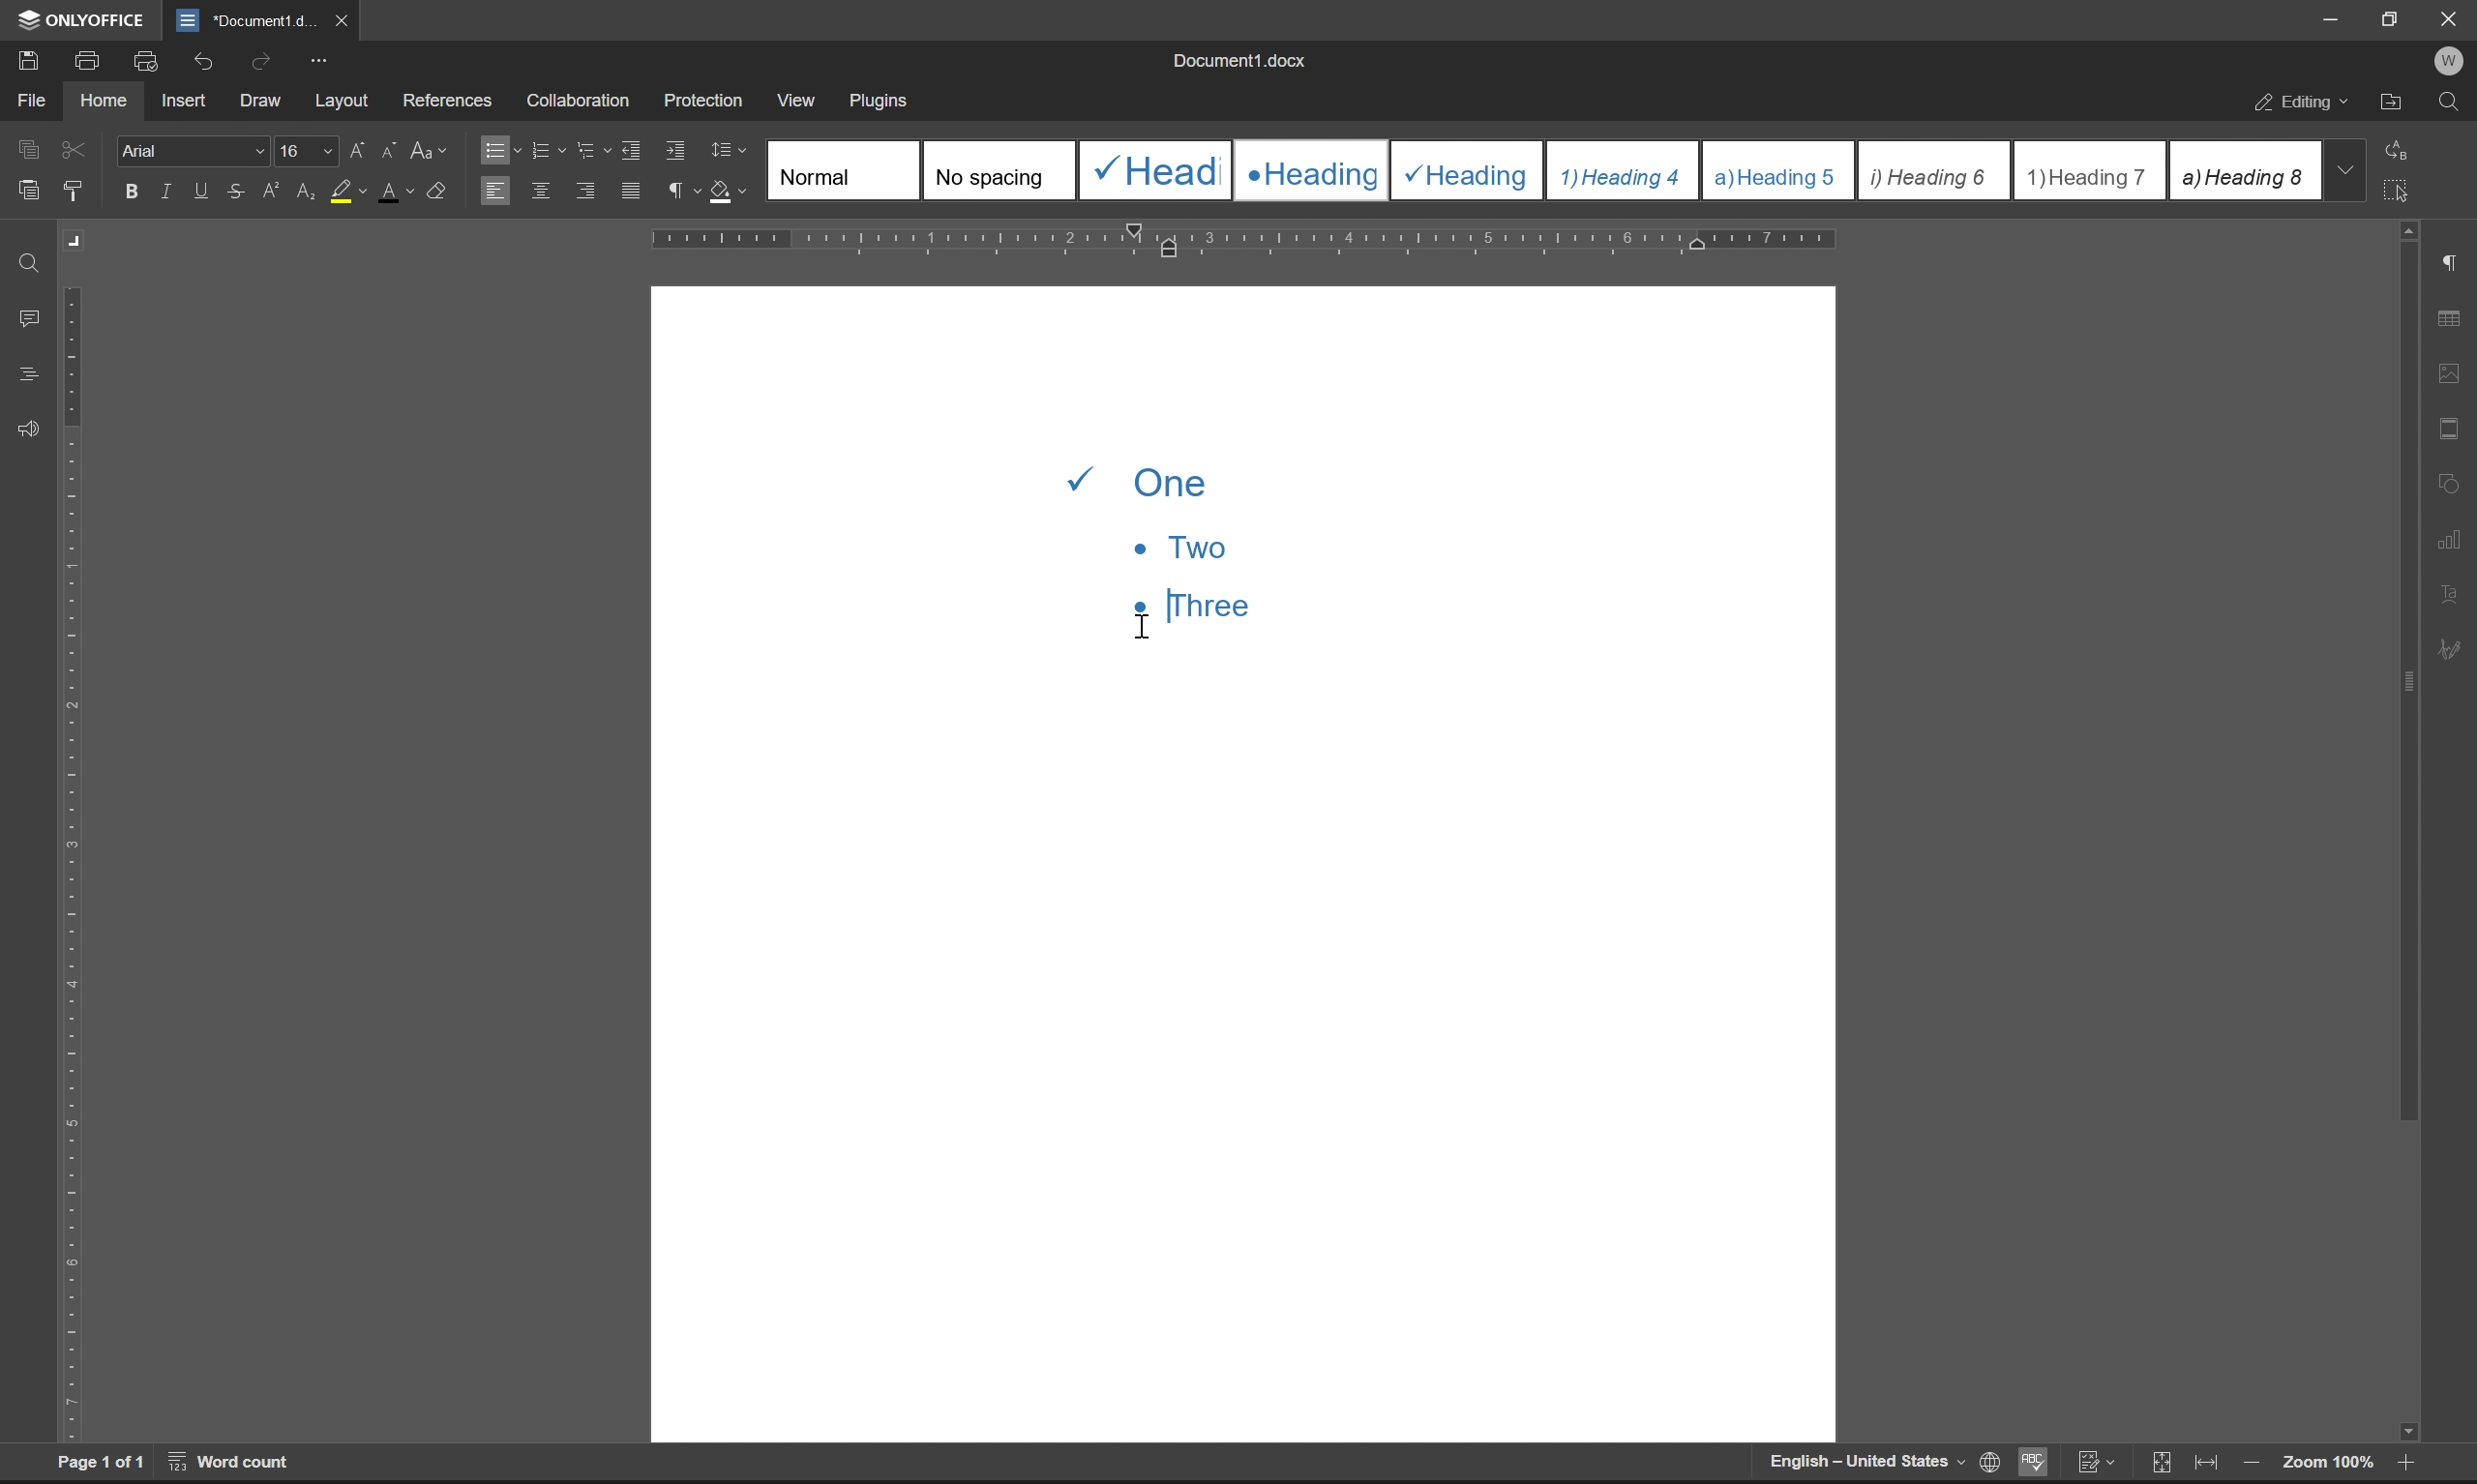  I want to click on Arial, so click(190, 149).